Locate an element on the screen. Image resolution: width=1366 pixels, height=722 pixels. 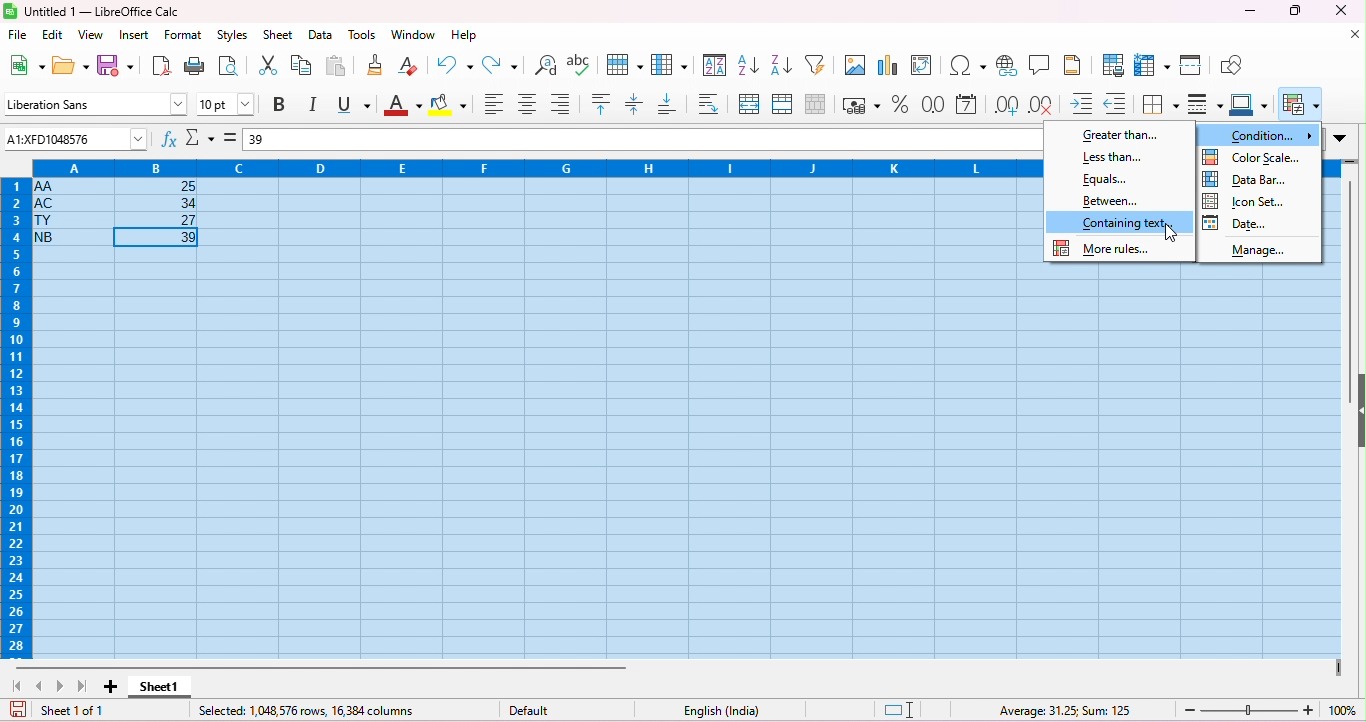
greater than is located at coordinates (1121, 135).